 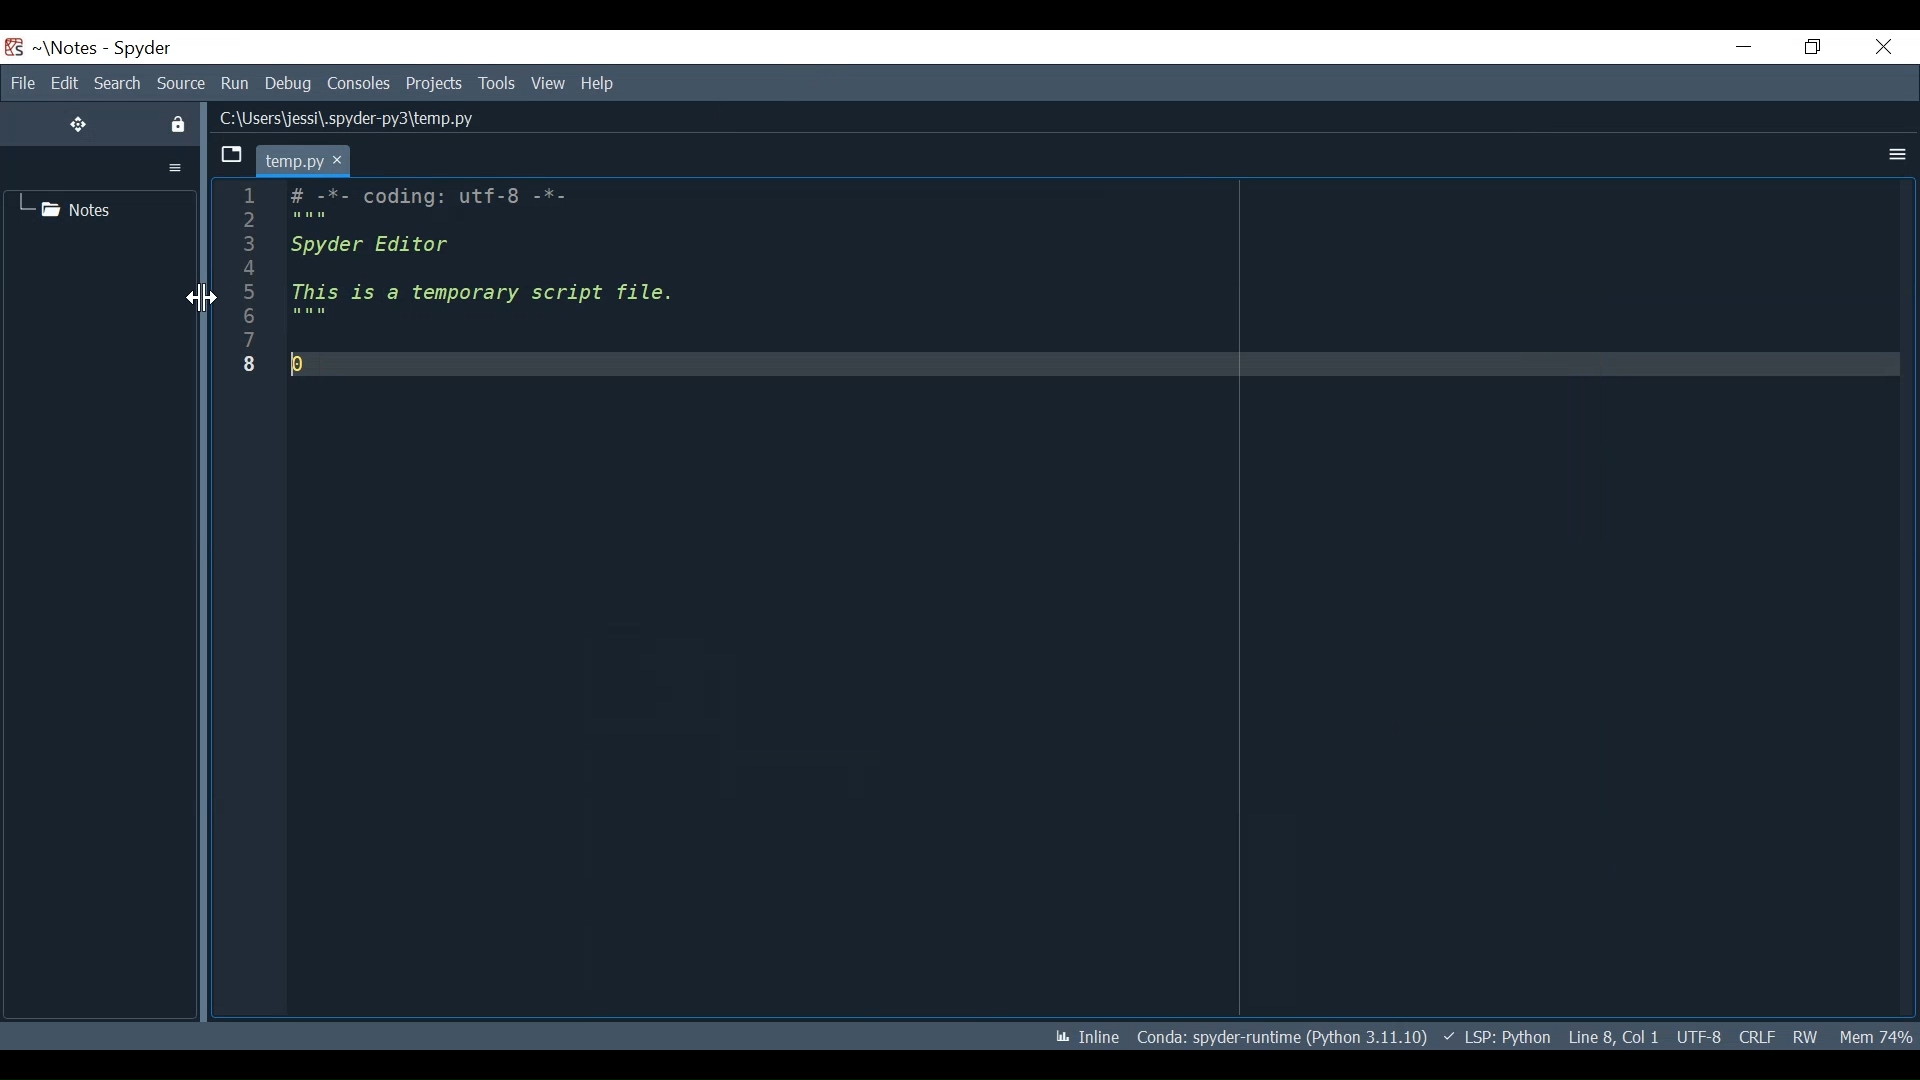 I want to click on Search, so click(x=116, y=83).